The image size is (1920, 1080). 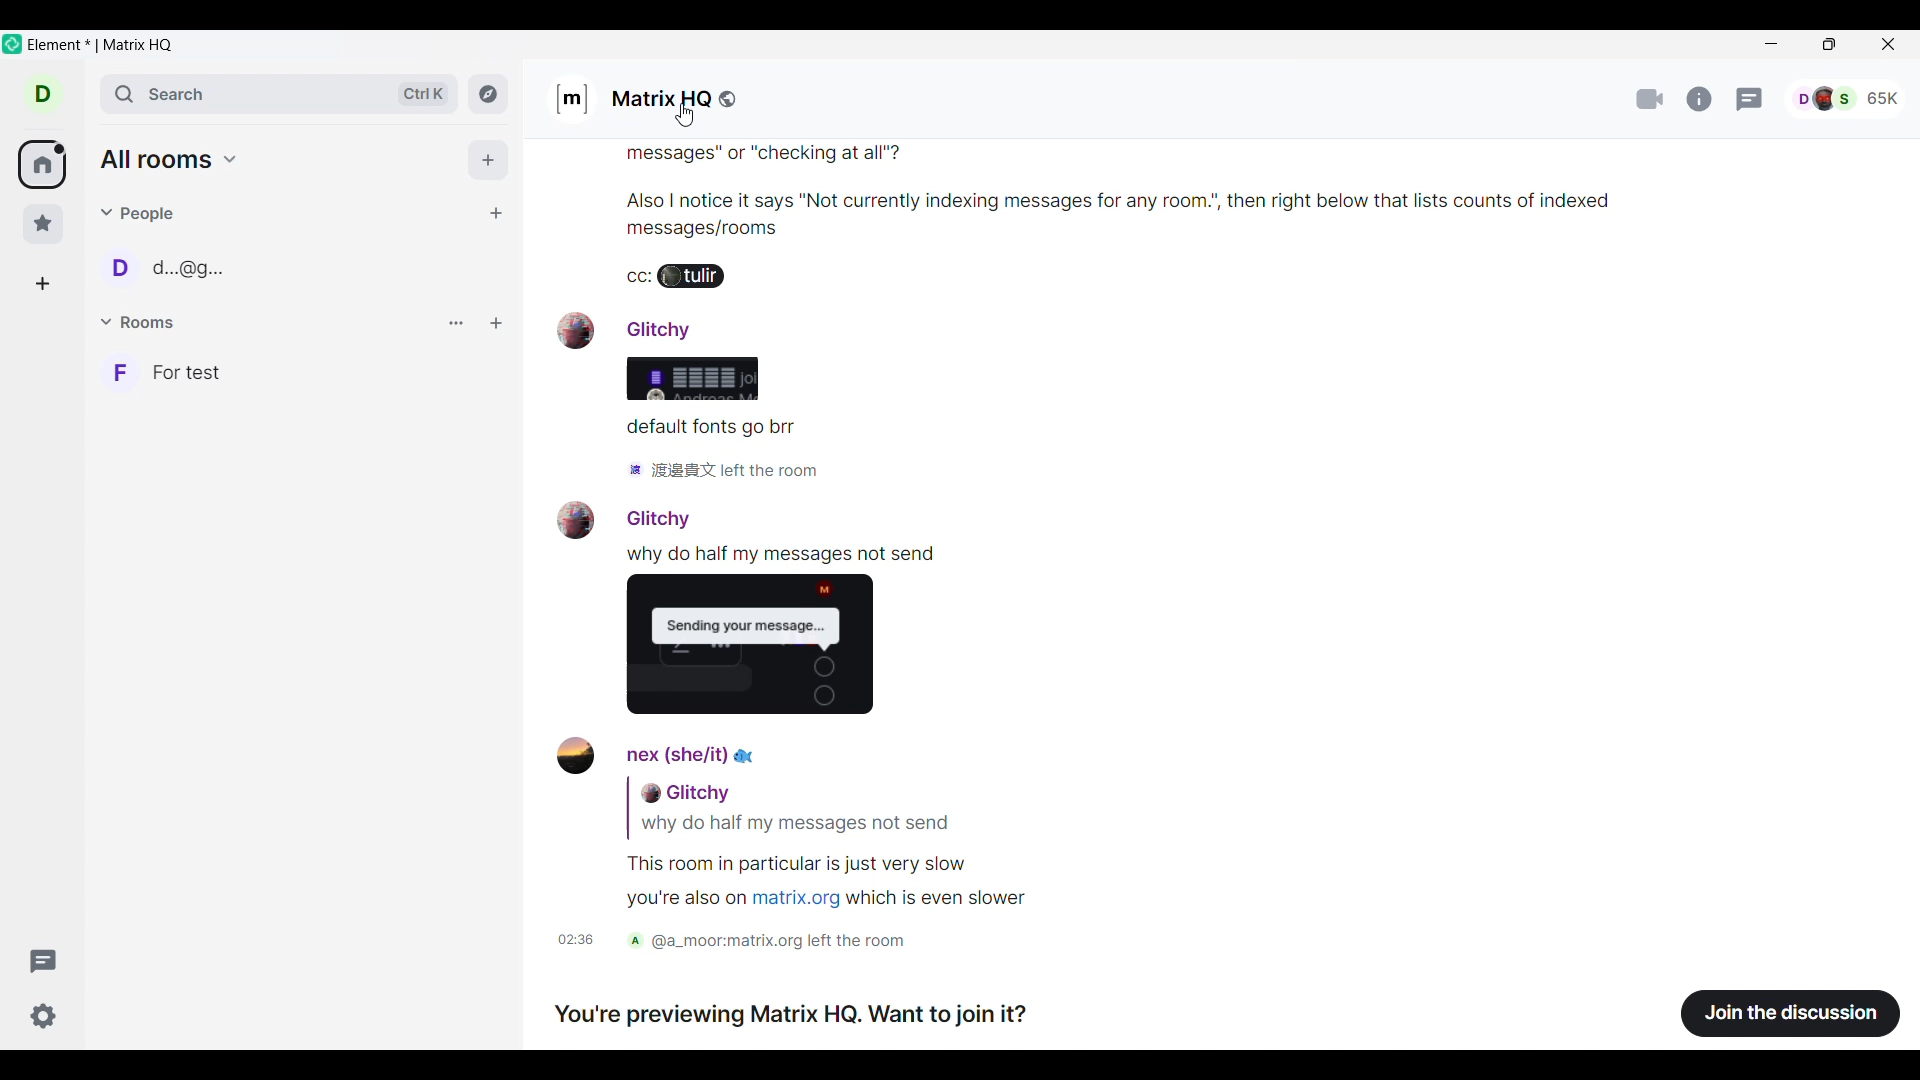 What do you see at coordinates (634, 279) in the screenshot?
I see `cc` at bounding box center [634, 279].